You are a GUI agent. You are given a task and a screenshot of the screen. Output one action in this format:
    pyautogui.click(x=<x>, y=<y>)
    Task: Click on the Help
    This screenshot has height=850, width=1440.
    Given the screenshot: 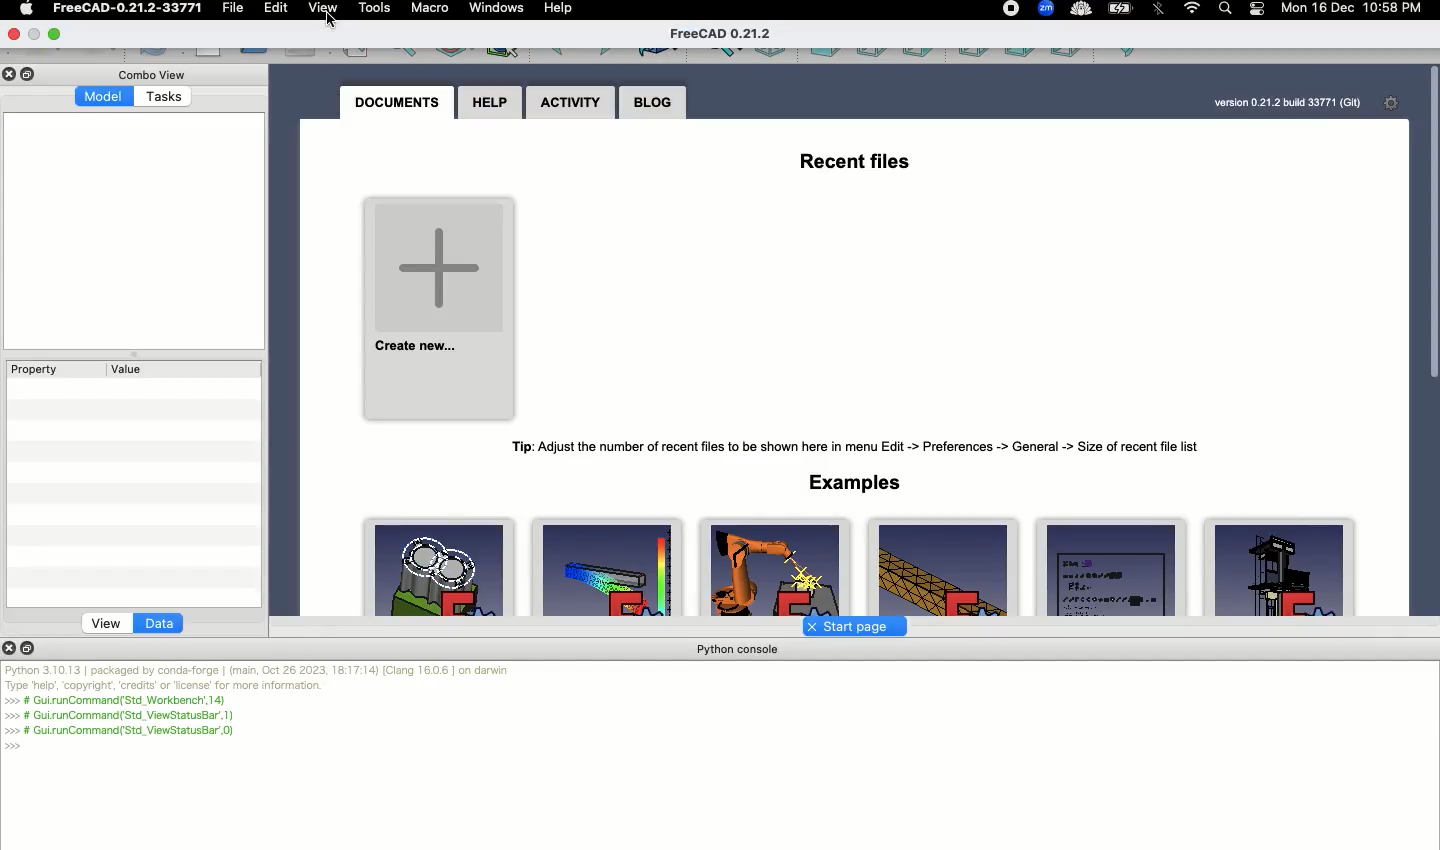 What is the action you would take?
    pyautogui.click(x=487, y=103)
    